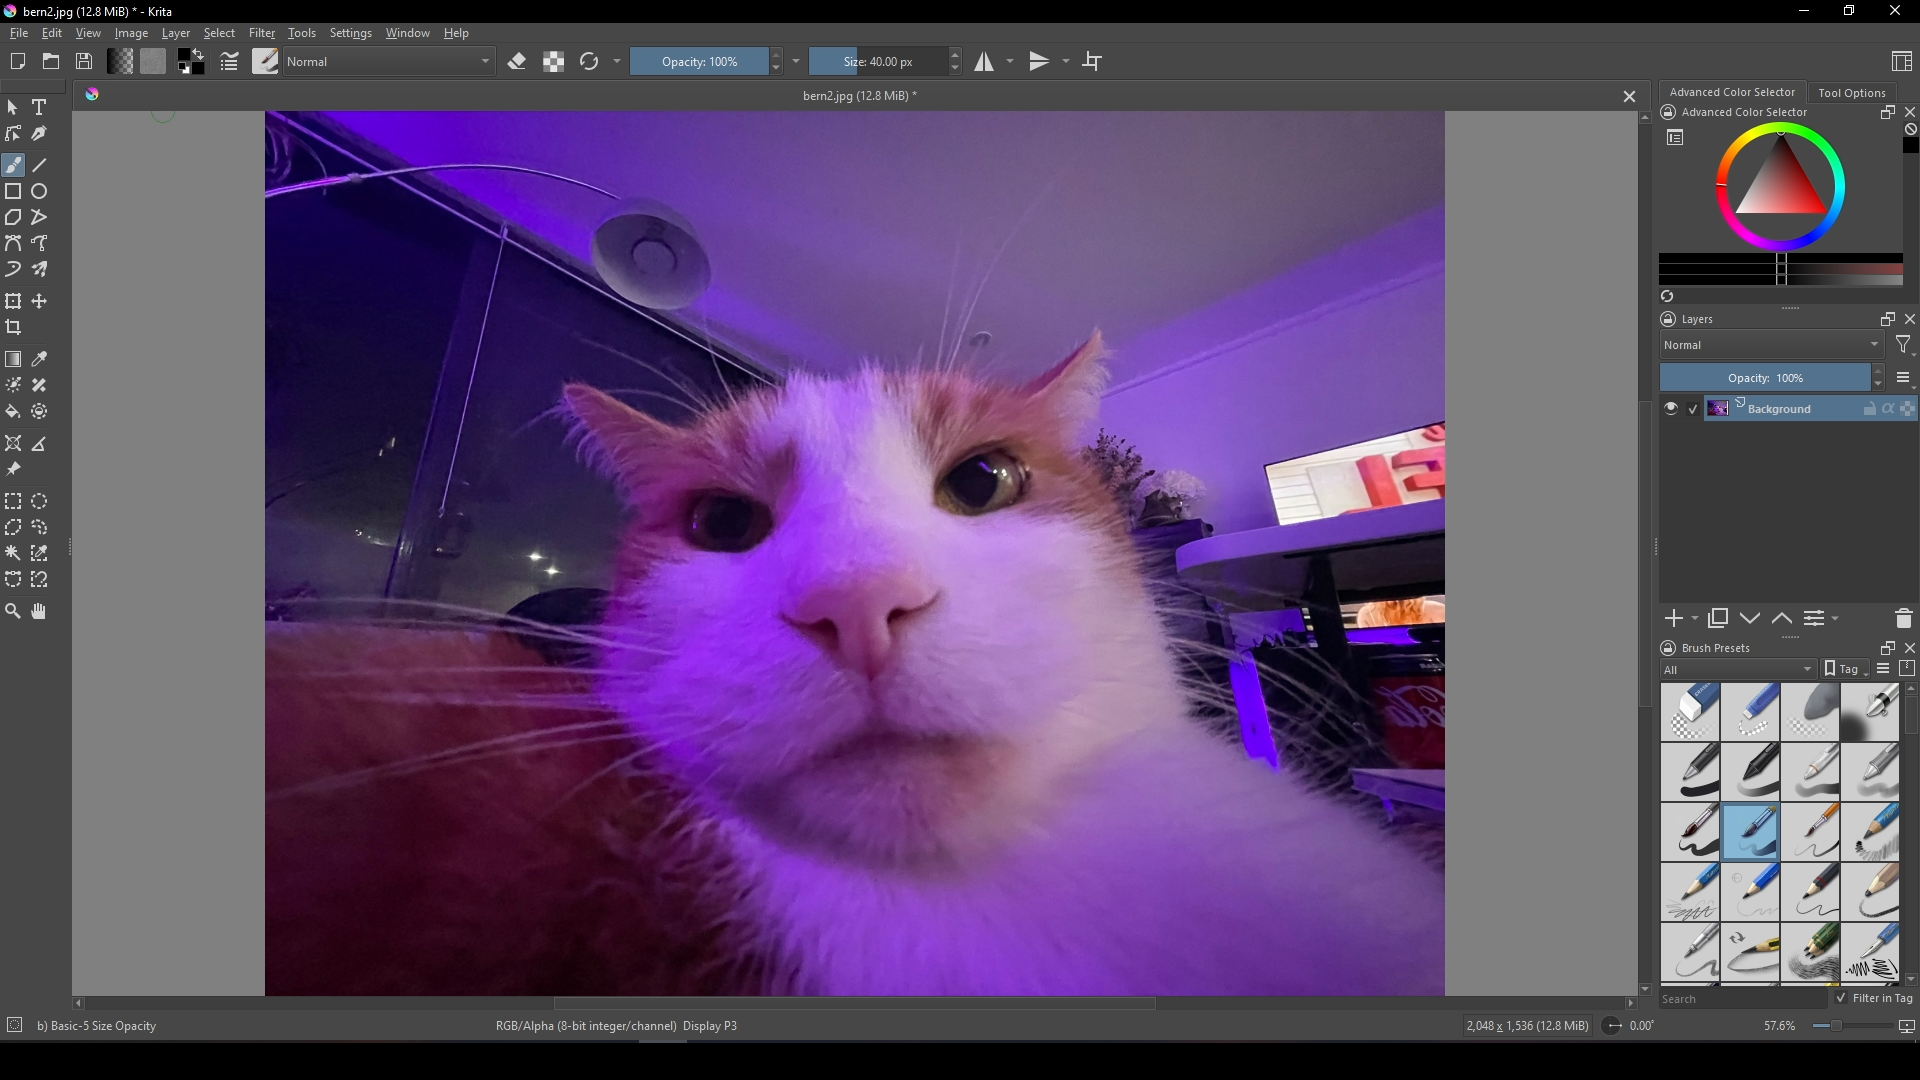 The height and width of the screenshot is (1080, 1920). Describe the element at coordinates (1909, 129) in the screenshot. I see `Clear all color history` at that location.